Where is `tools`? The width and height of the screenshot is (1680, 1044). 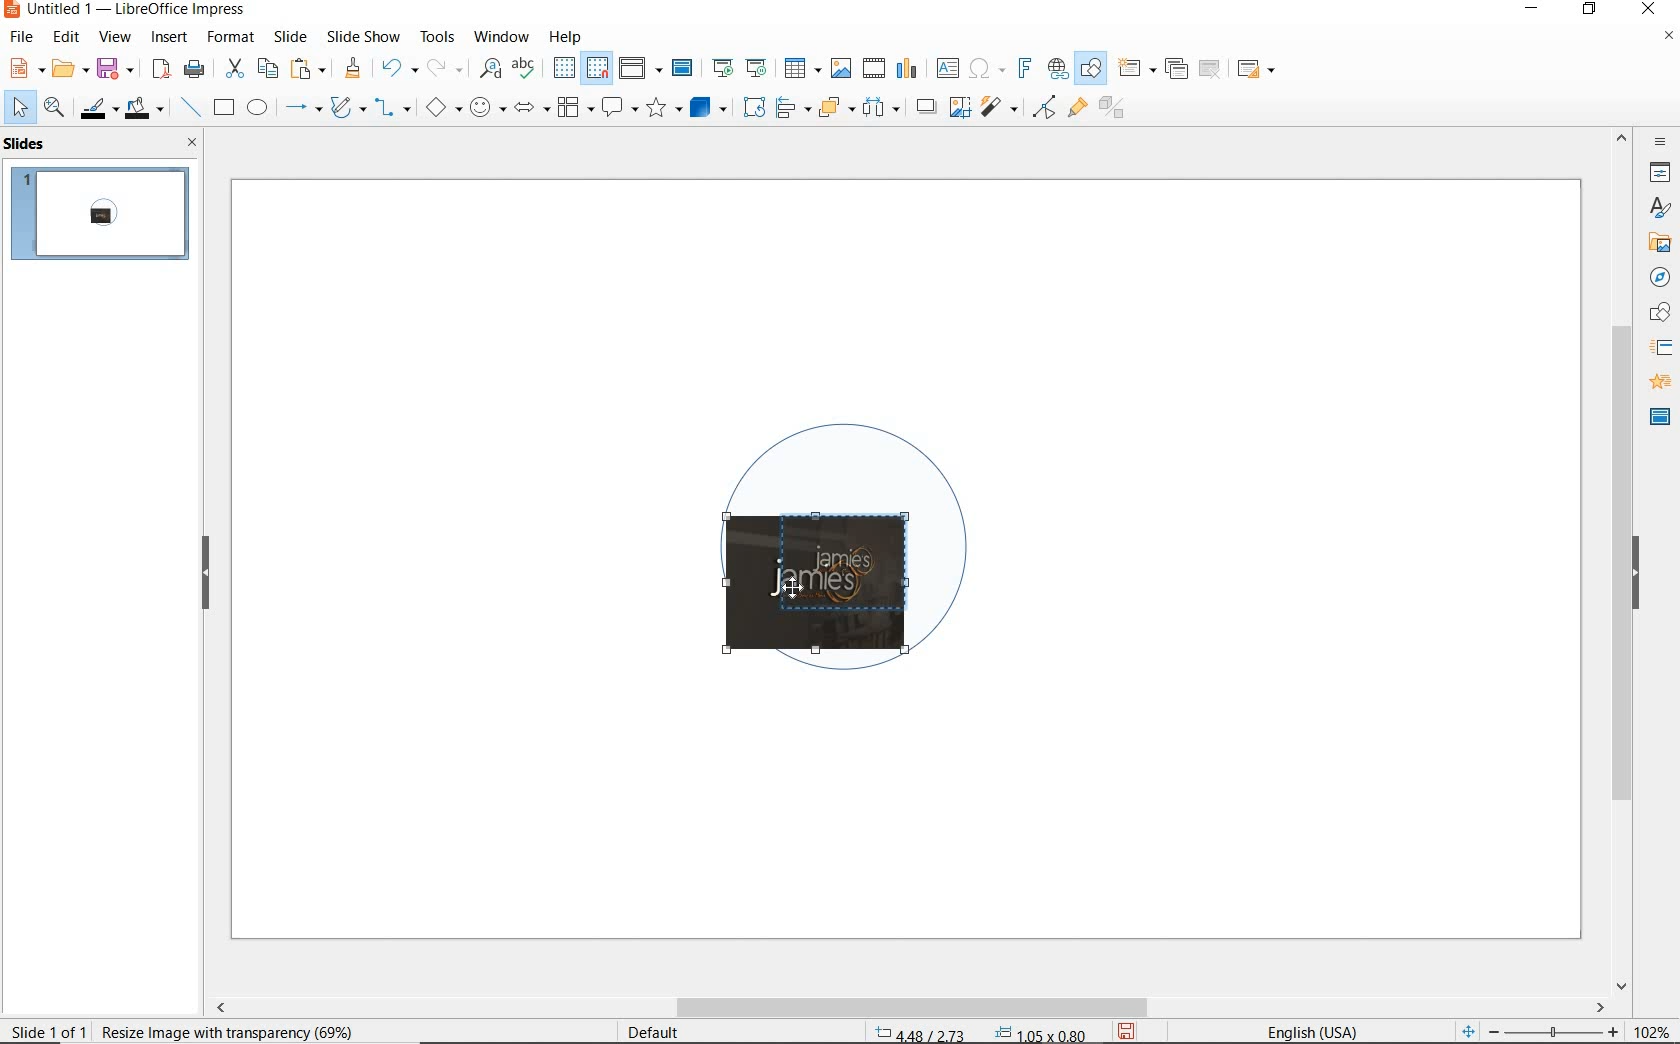
tools is located at coordinates (437, 36).